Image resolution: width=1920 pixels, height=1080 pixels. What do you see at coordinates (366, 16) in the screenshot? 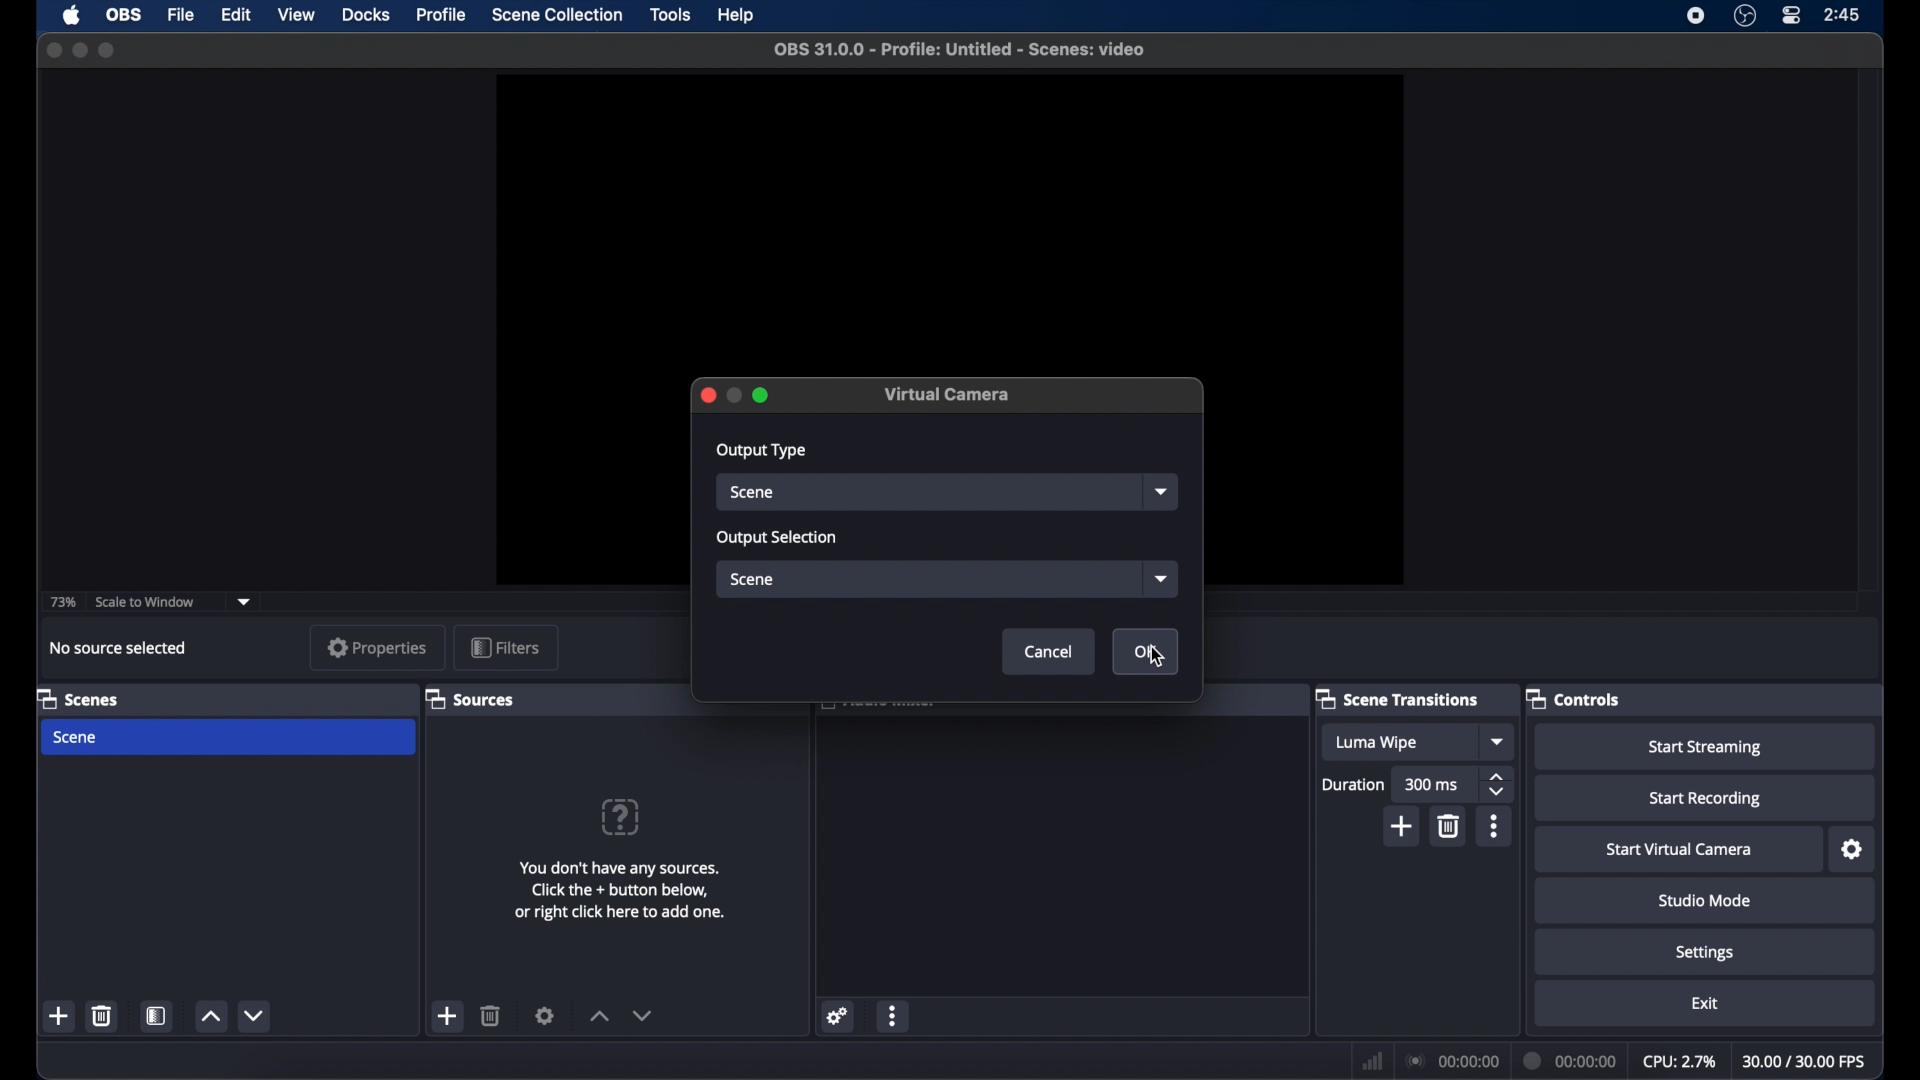
I see `docks` at bounding box center [366, 16].